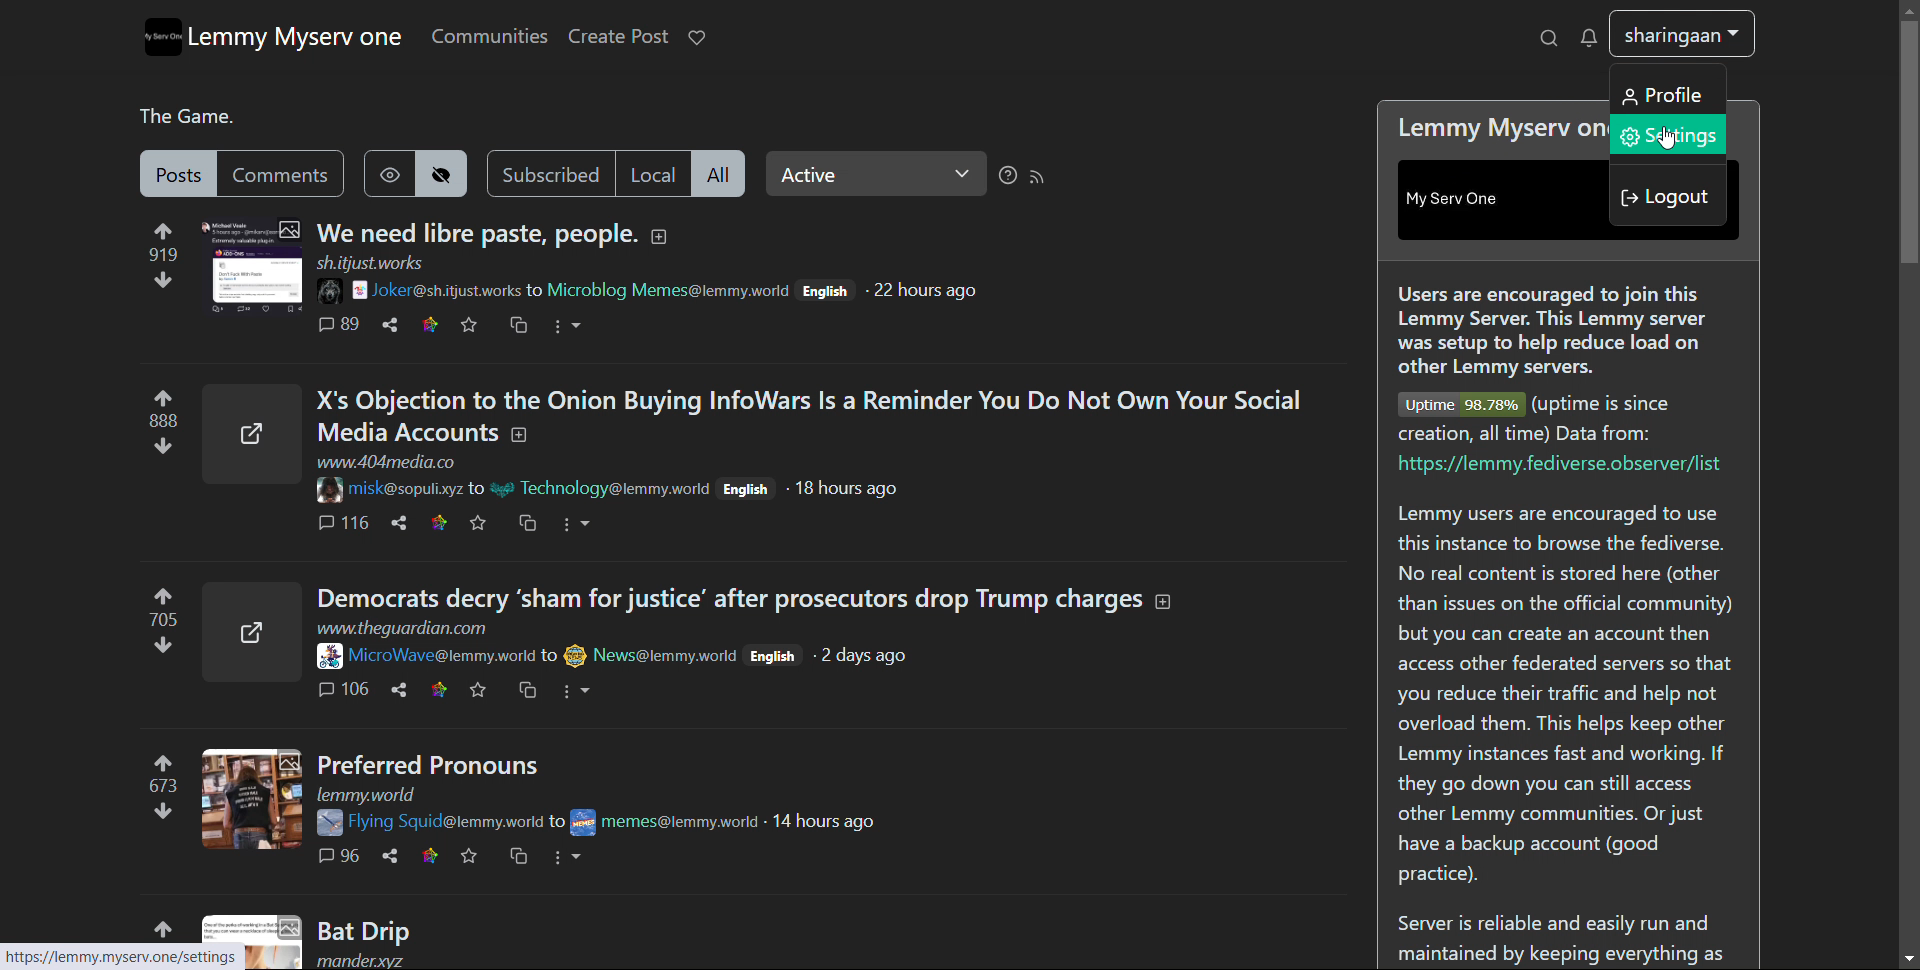 The image size is (1920, 970). Describe the element at coordinates (574, 655) in the screenshot. I see `poster display picture` at that location.